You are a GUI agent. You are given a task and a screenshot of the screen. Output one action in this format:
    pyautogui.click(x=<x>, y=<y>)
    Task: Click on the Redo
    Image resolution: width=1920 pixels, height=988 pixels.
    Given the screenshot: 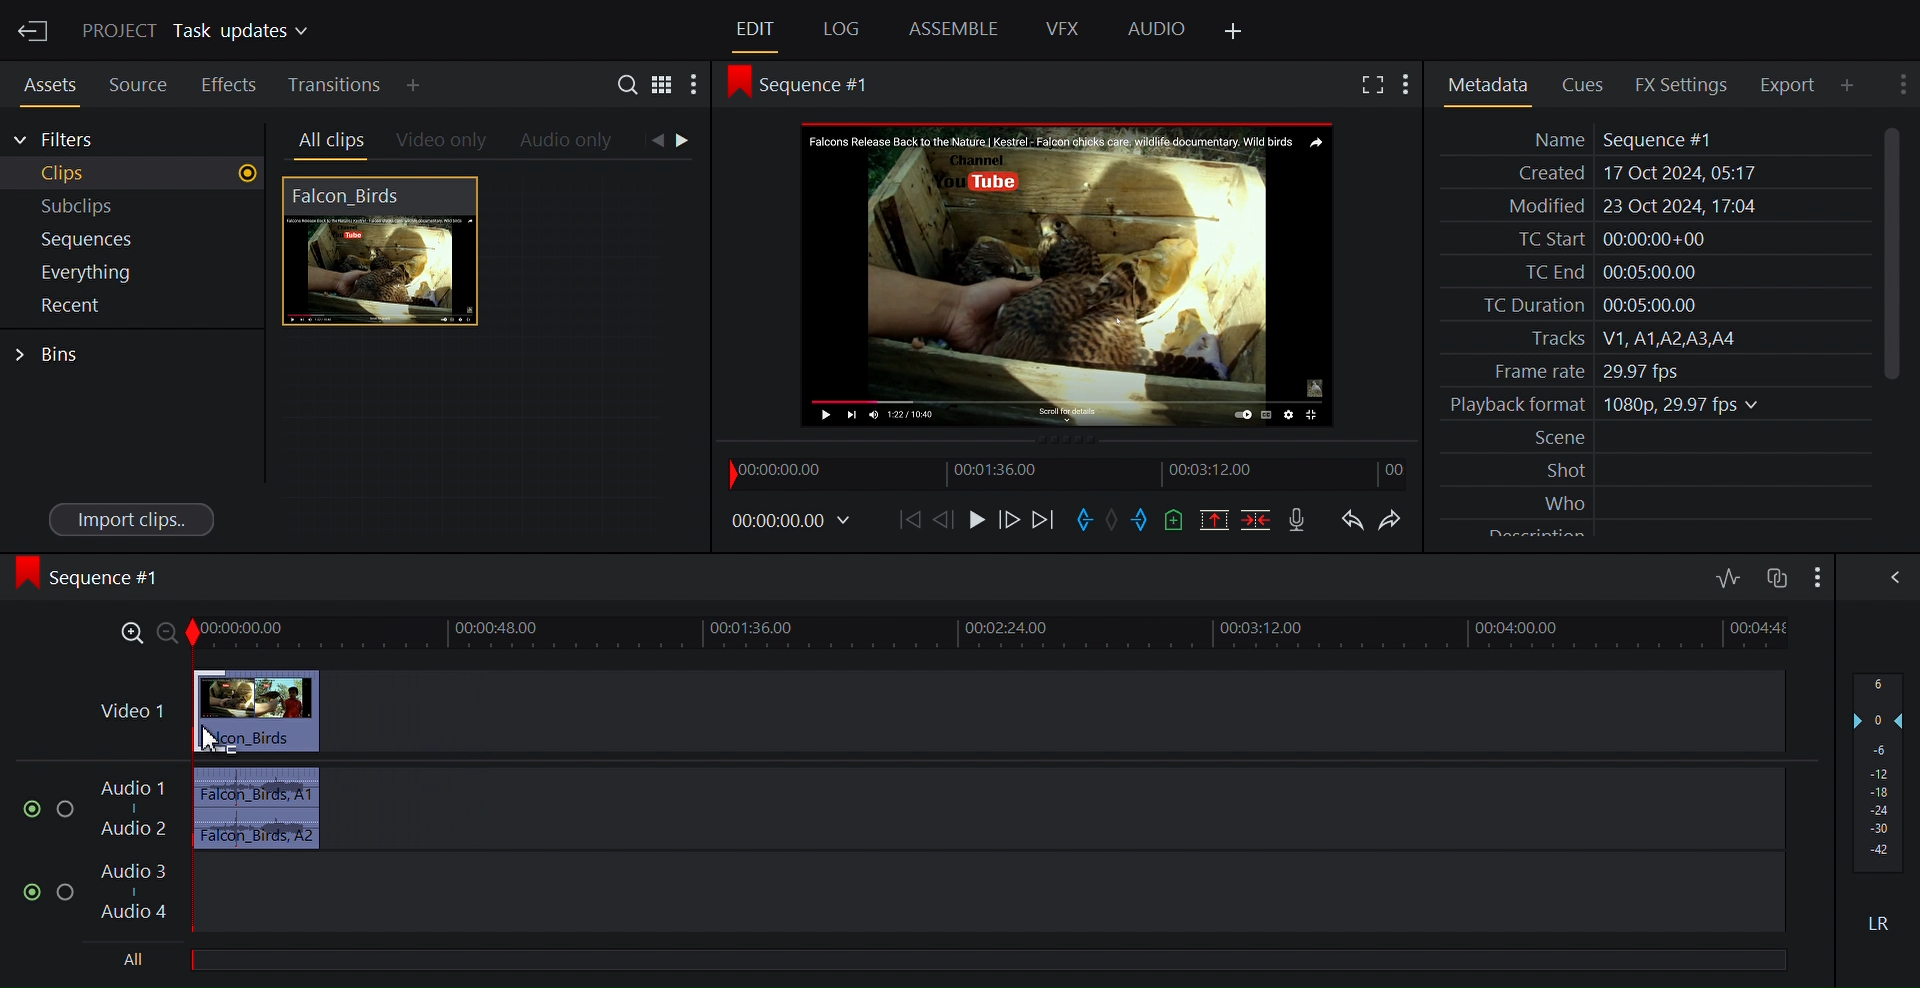 What is the action you would take?
    pyautogui.click(x=1397, y=520)
    